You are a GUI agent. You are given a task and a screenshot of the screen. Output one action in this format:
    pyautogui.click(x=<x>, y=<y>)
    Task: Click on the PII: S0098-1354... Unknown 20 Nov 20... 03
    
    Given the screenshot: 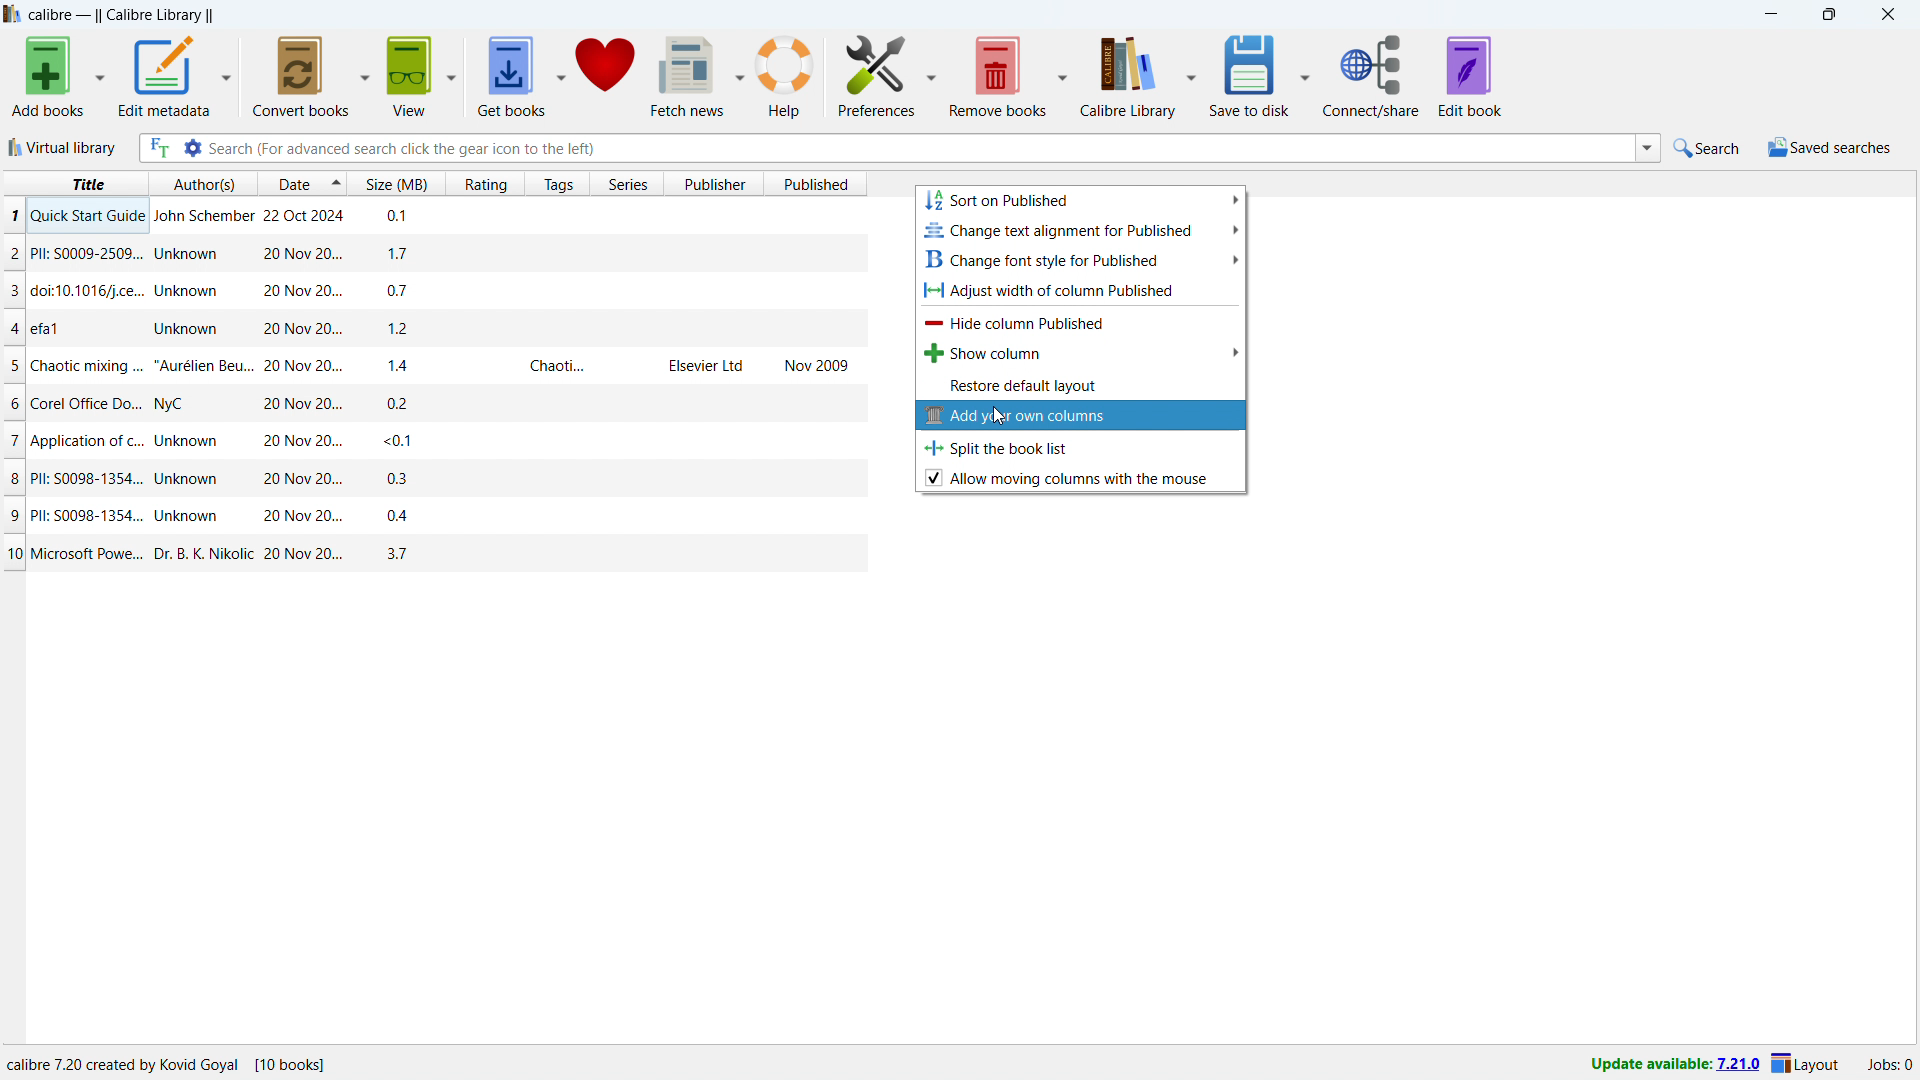 What is the action you would take?
    pyautogui.click(x=432, y=478)
    